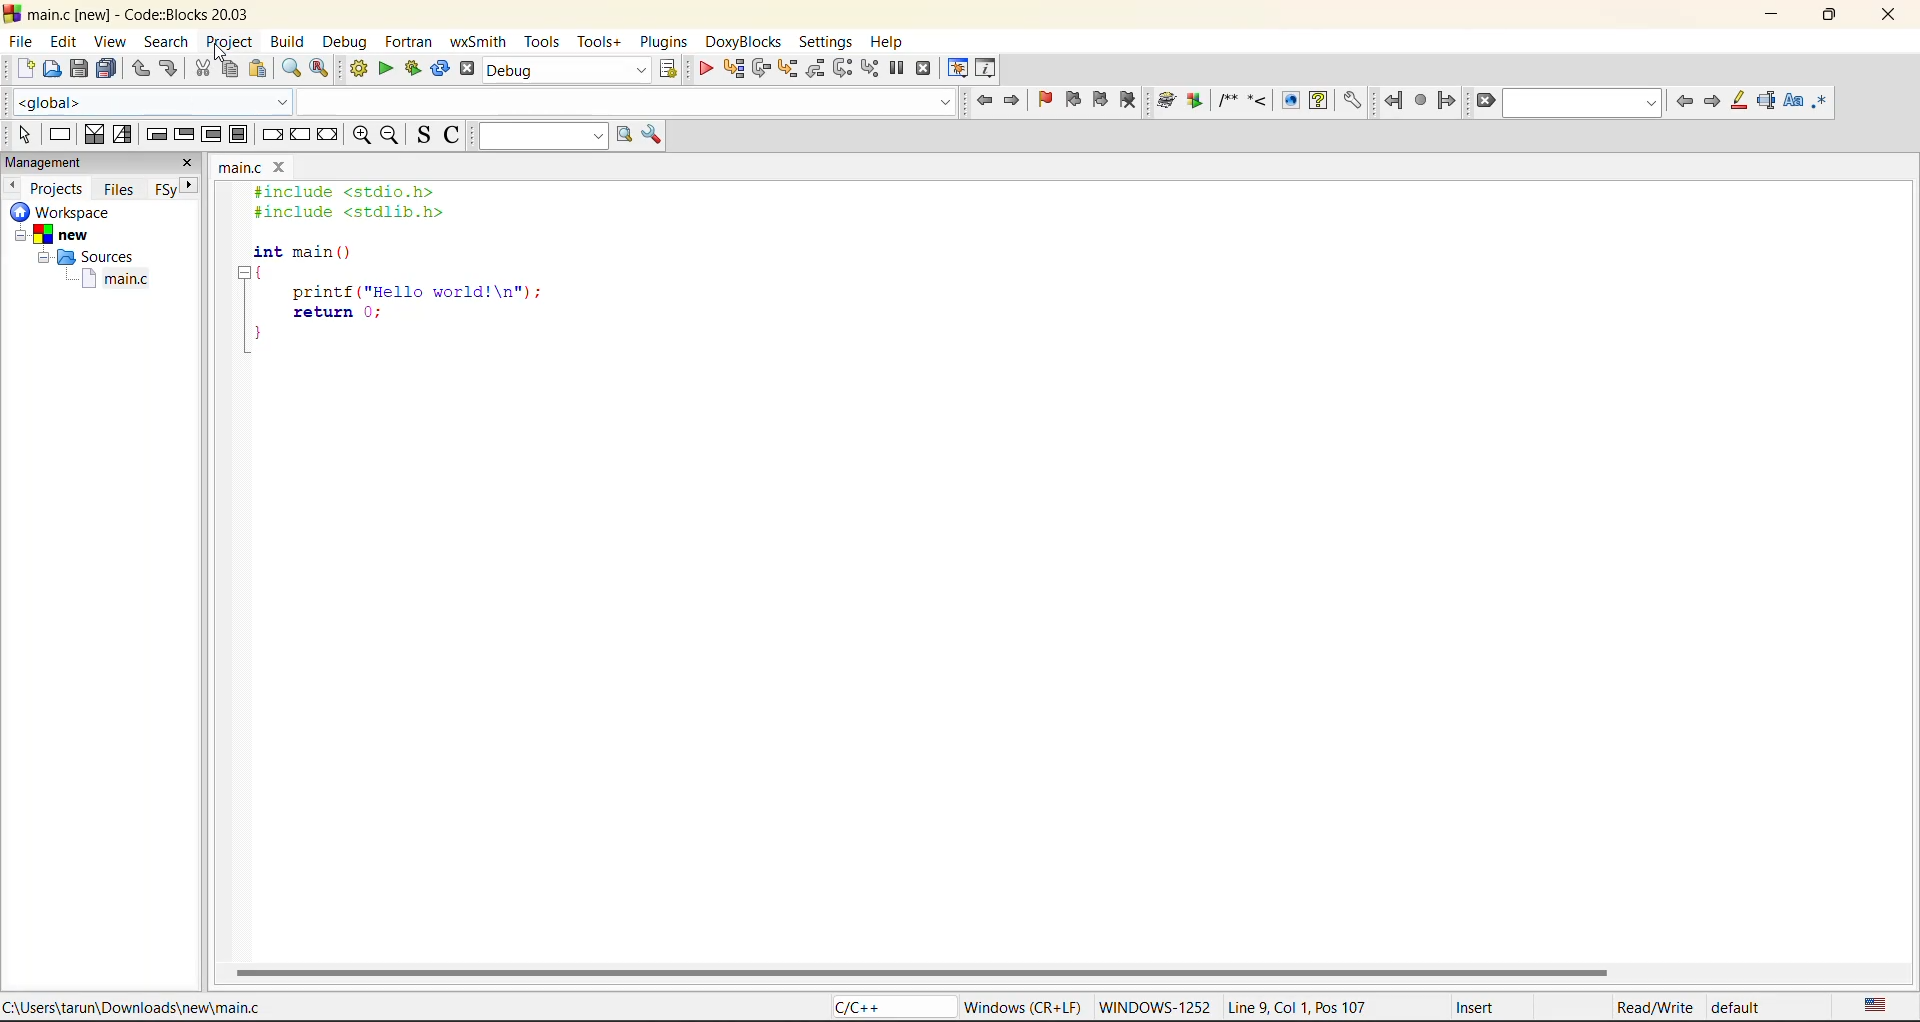 The image size is (1920, 1022). I want to click on C:\Users\tarun\Downloads\new\main.c, so click(138, 1008).